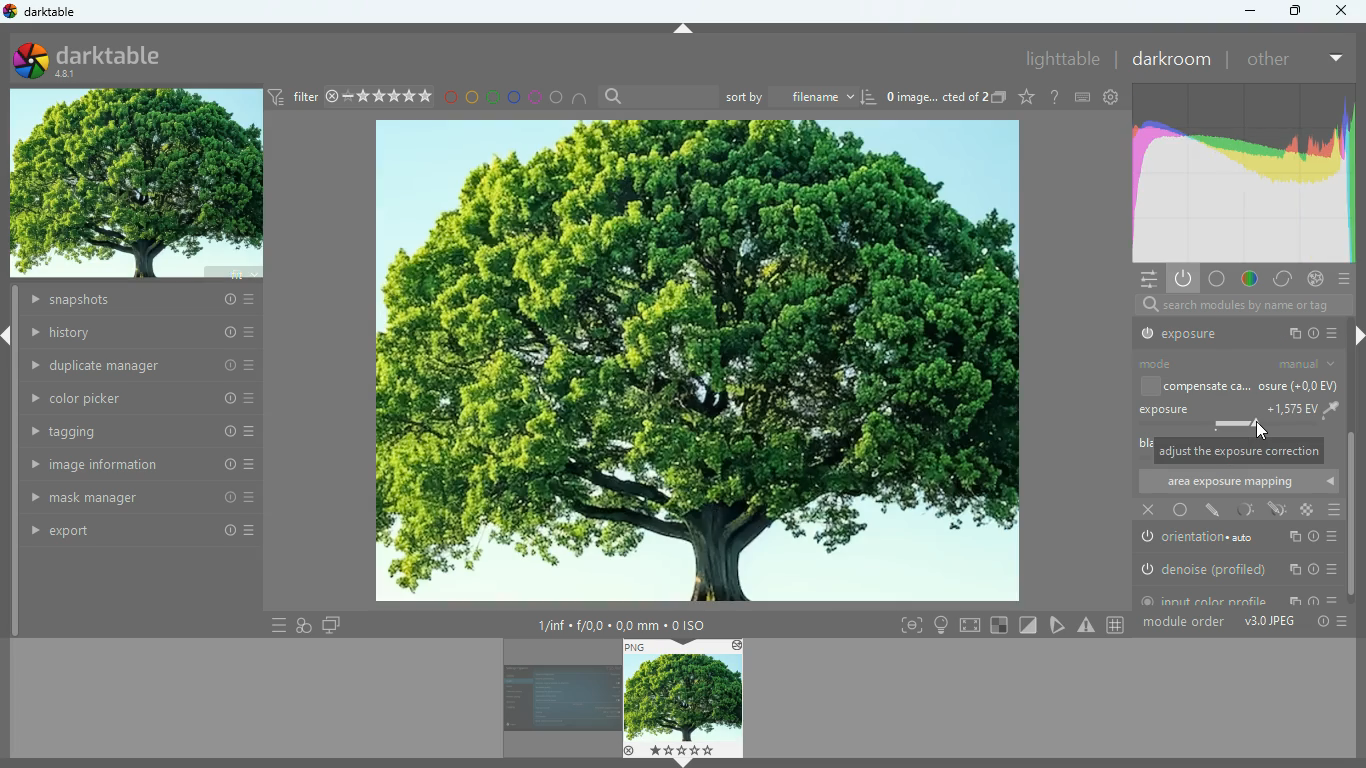 The width and height of the screenshot is (1366, 768). Describe the element at coordinates (351, 97) in the screenshot. I see `filter` at that location.